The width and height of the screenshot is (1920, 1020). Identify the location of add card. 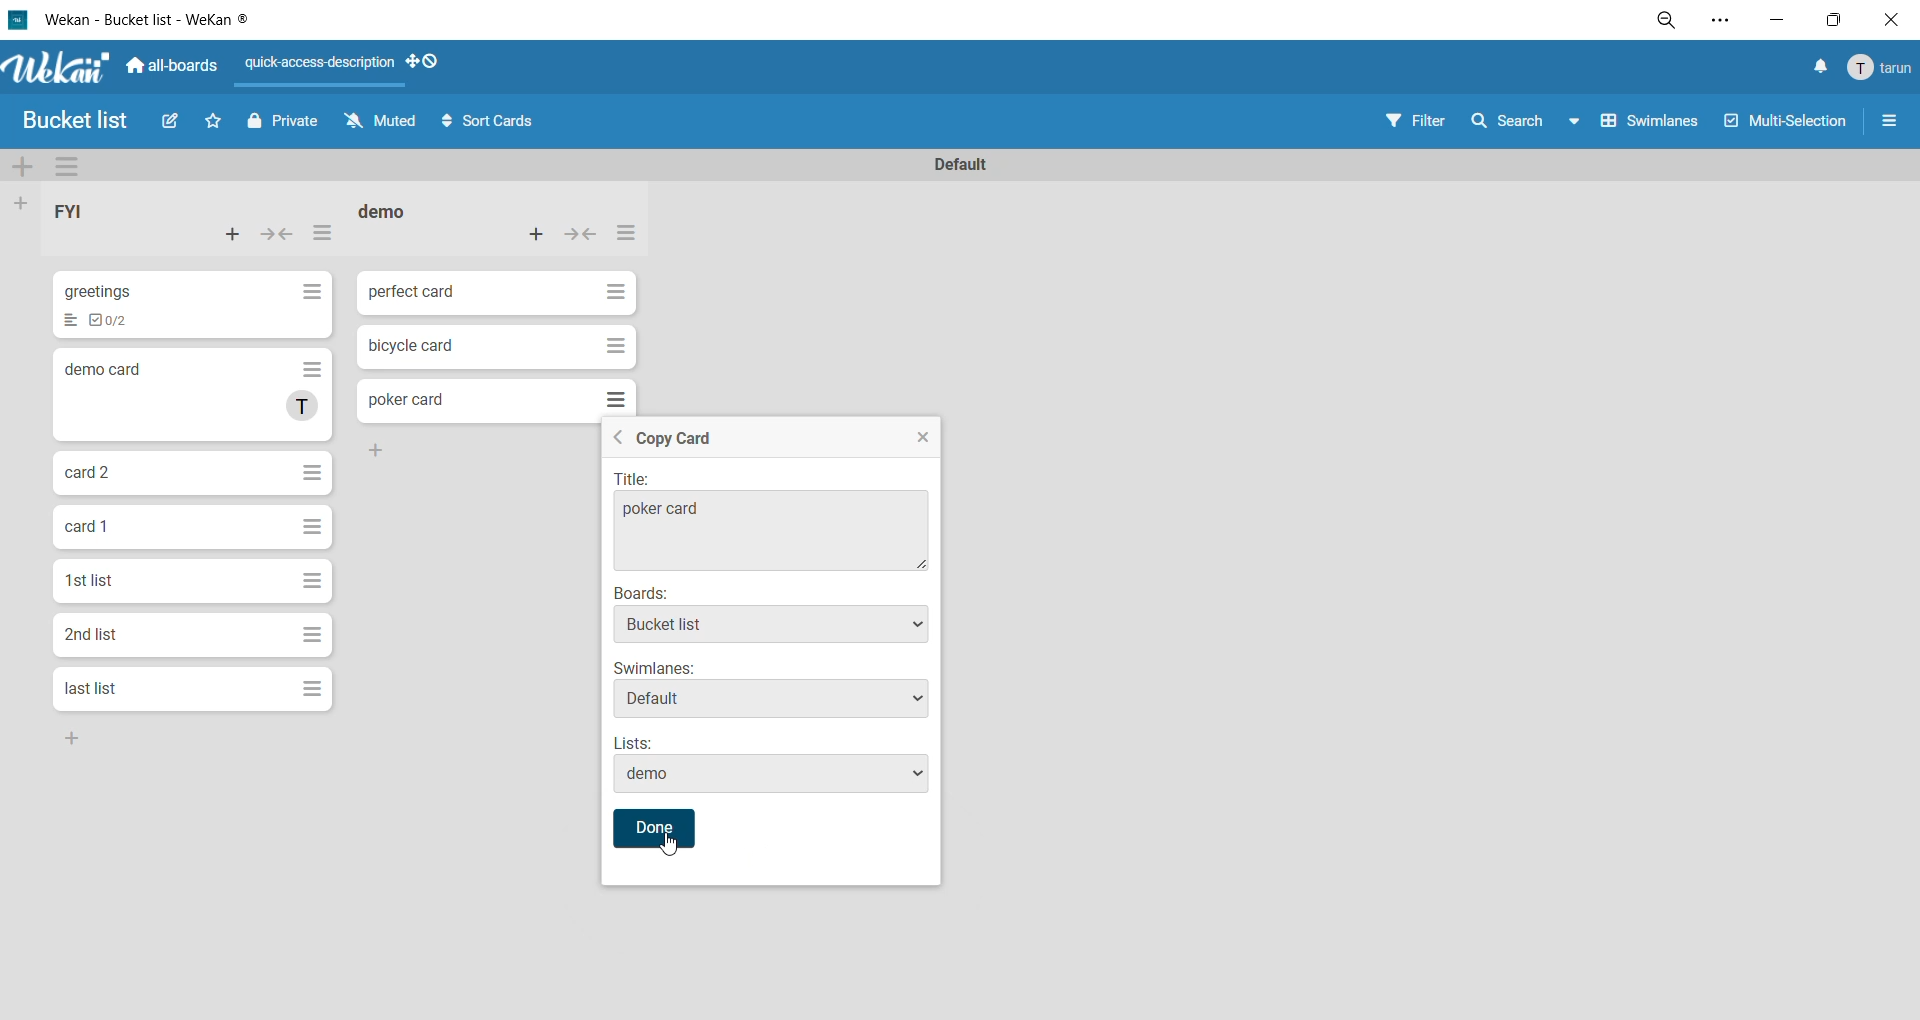
(233, 238).